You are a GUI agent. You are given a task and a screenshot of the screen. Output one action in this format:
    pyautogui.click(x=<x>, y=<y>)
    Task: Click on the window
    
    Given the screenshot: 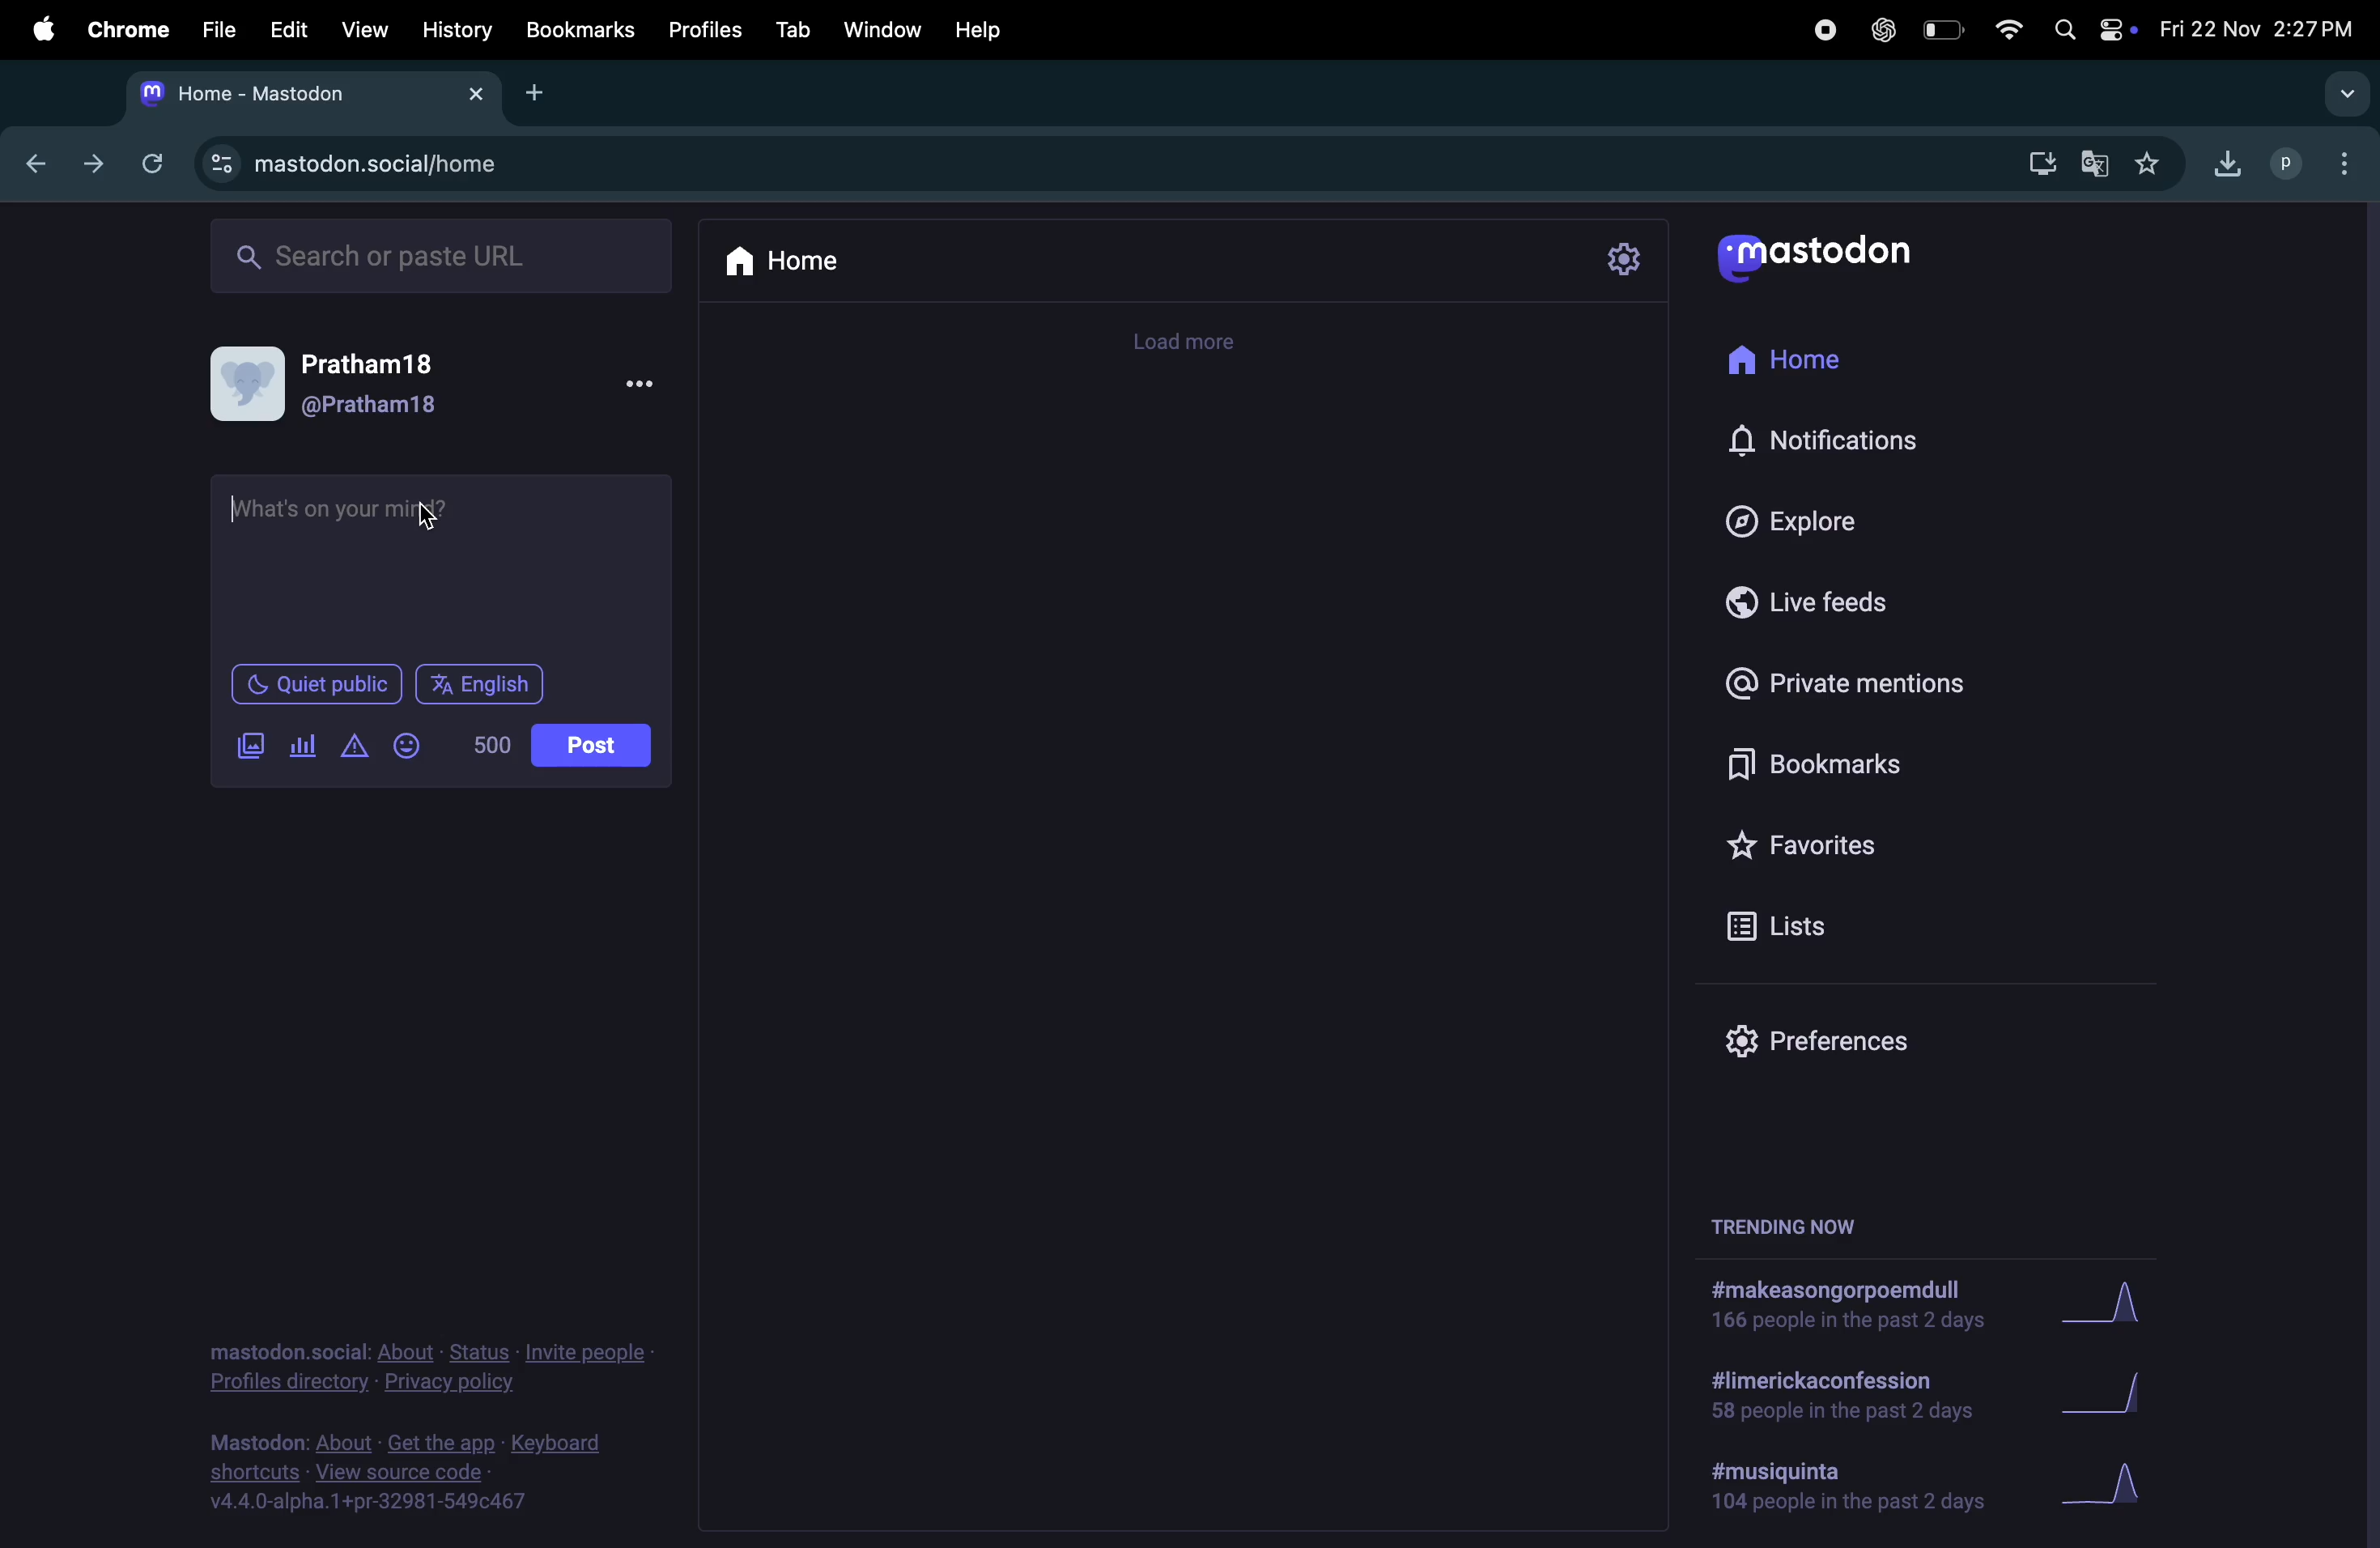 What is the action you would take?
    pyautogui.click(x=884, y=25)
    